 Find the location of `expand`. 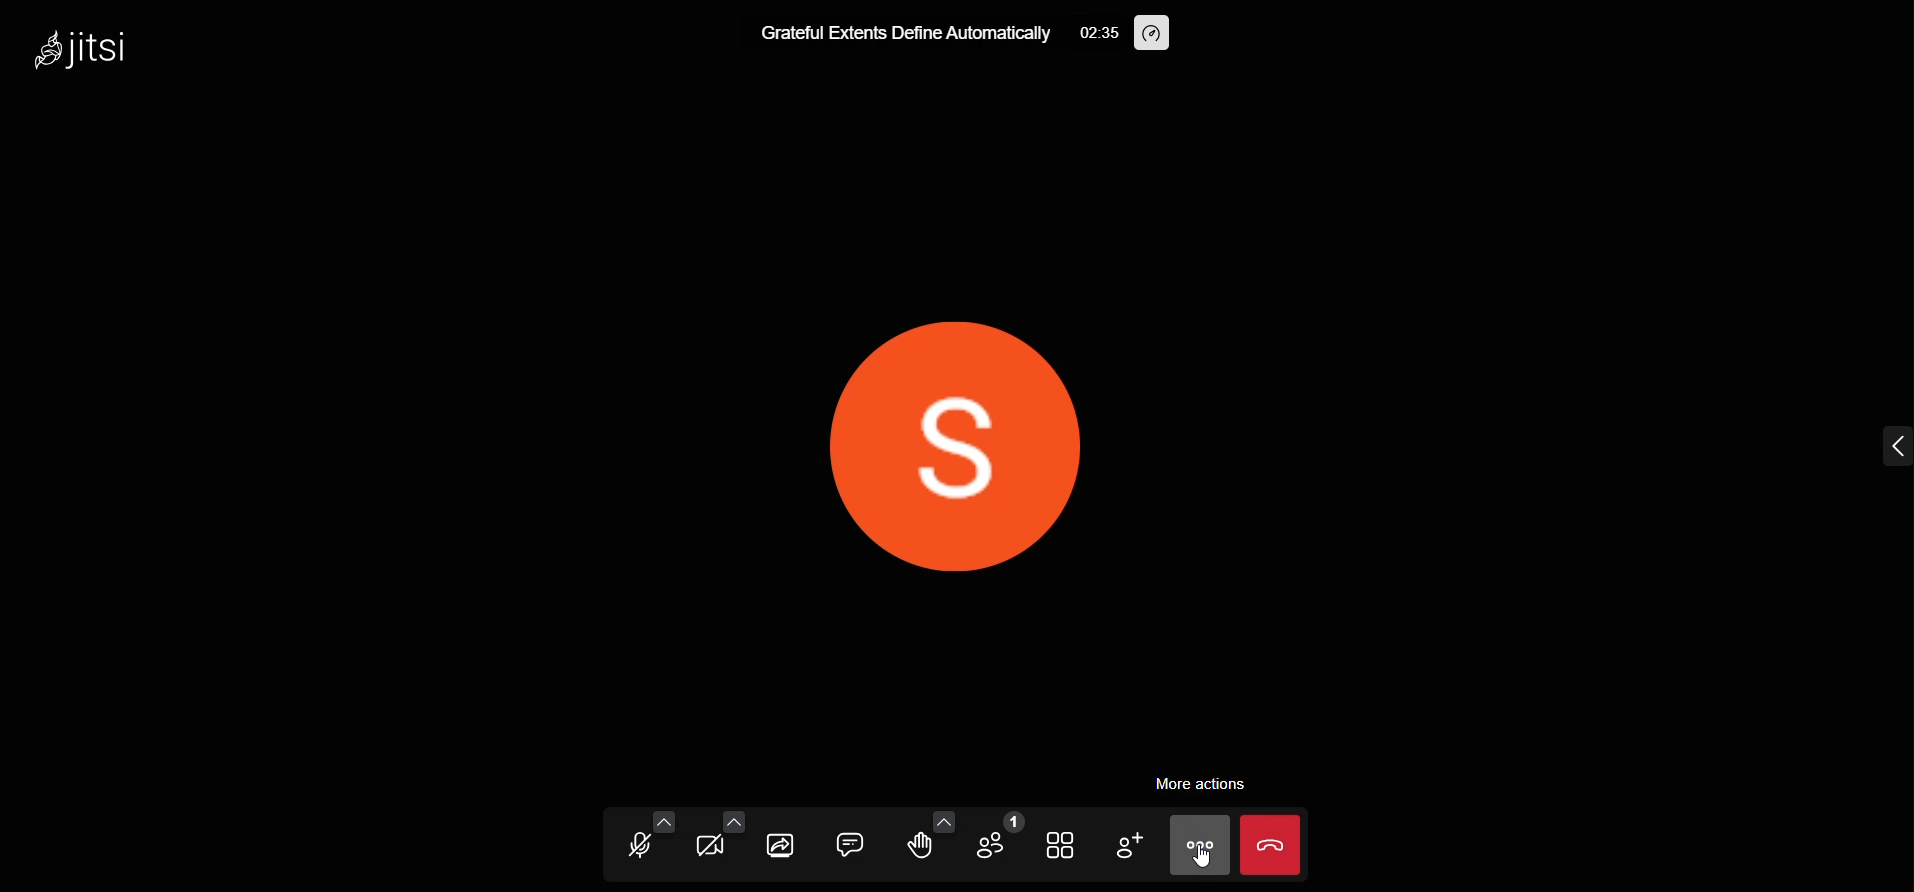

expand is located at coordinates (1888, 443).